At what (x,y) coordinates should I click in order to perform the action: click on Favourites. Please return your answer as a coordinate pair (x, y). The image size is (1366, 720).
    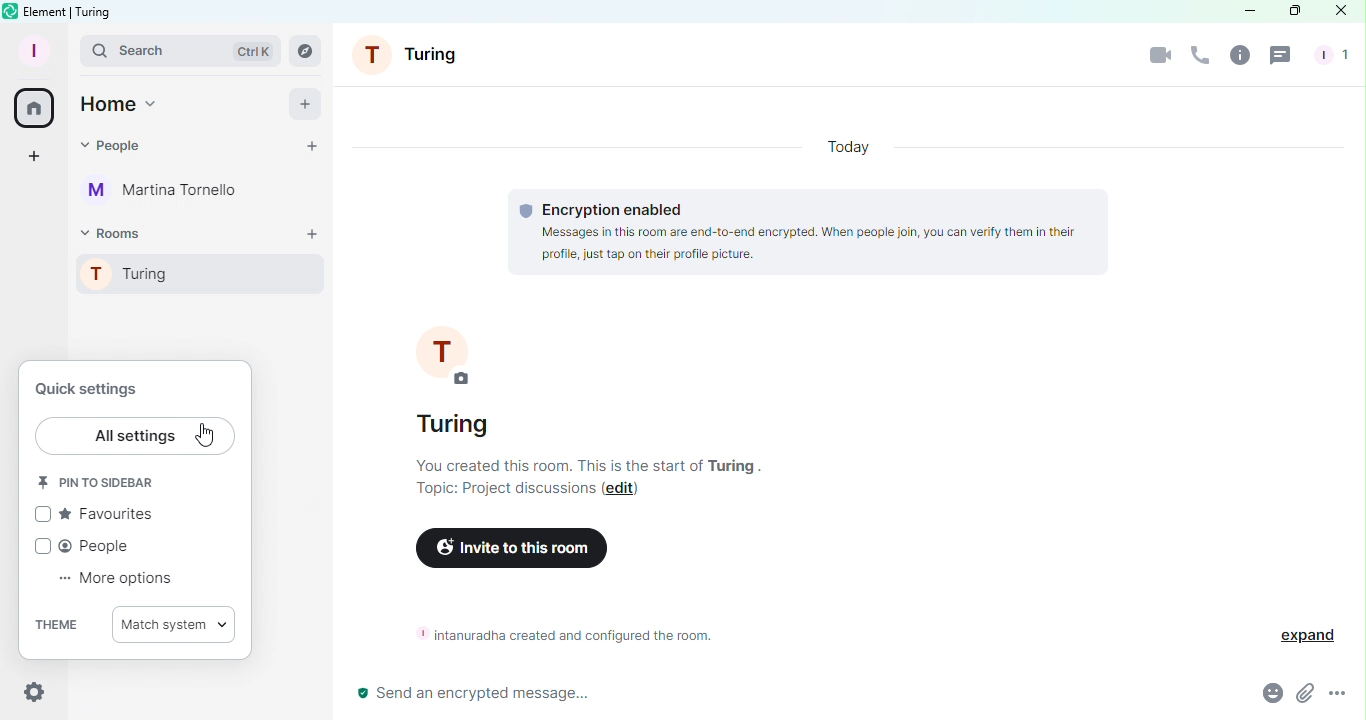
    Looking at the image, I should click on (109, 516).